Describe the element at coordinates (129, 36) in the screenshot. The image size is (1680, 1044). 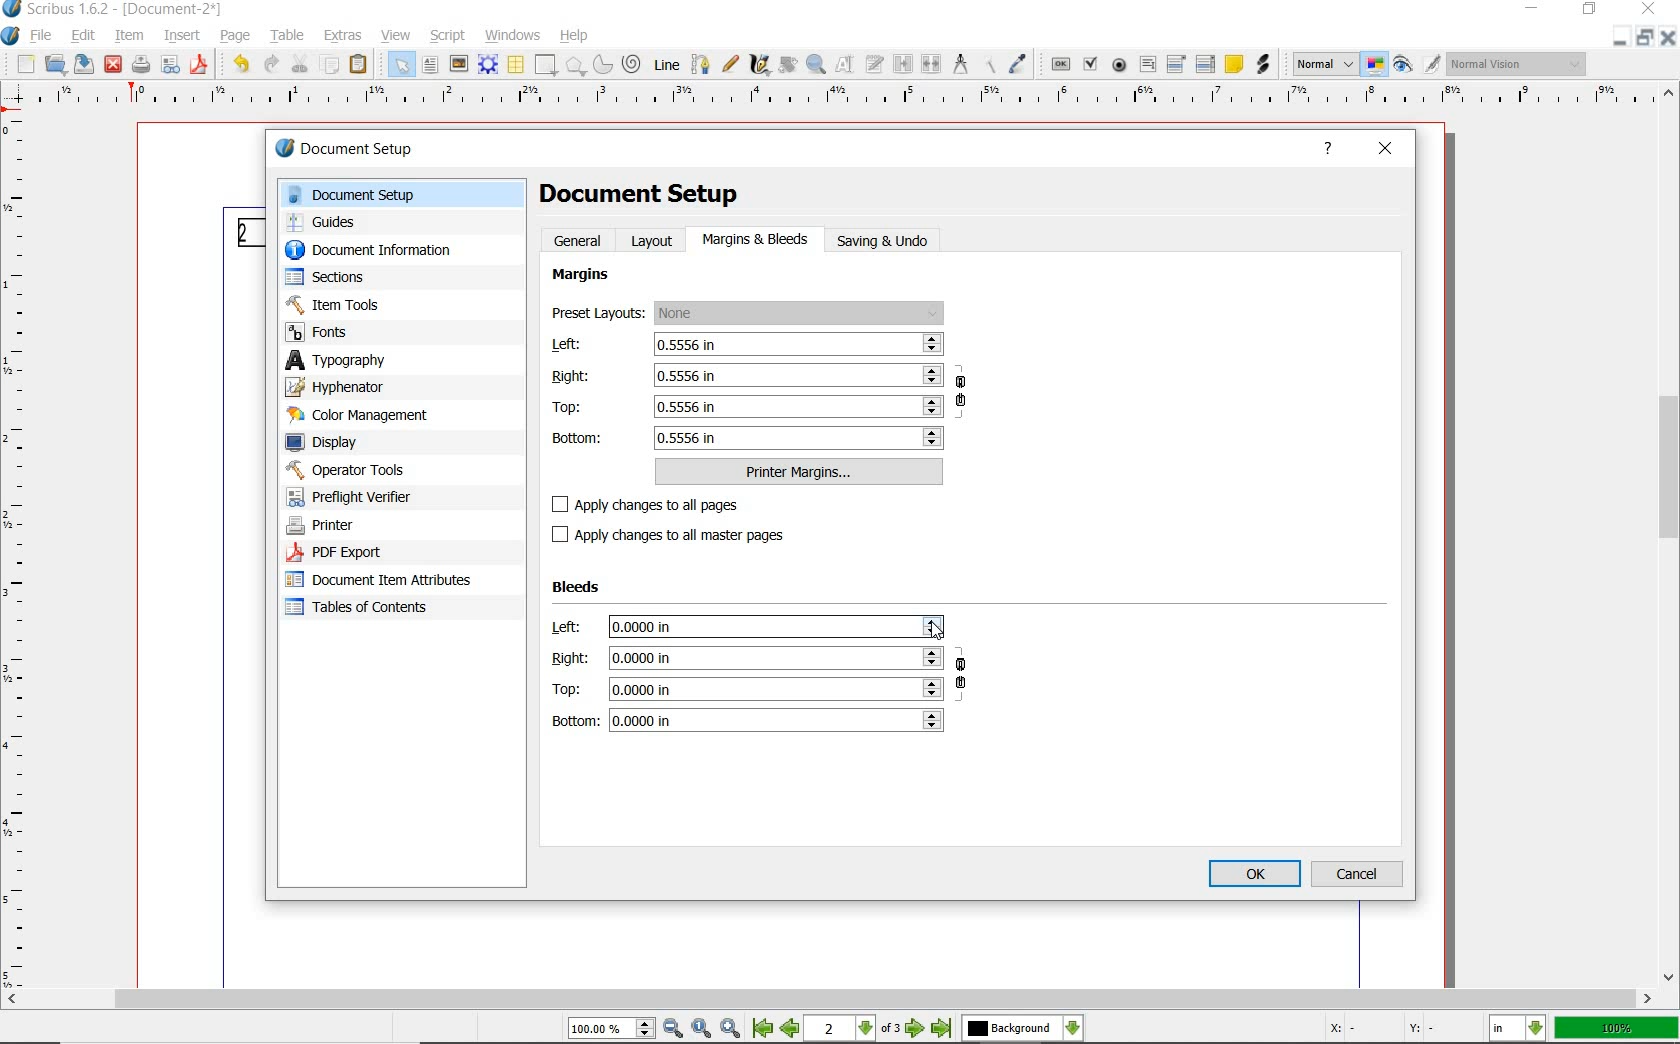
I see `item` at that location.